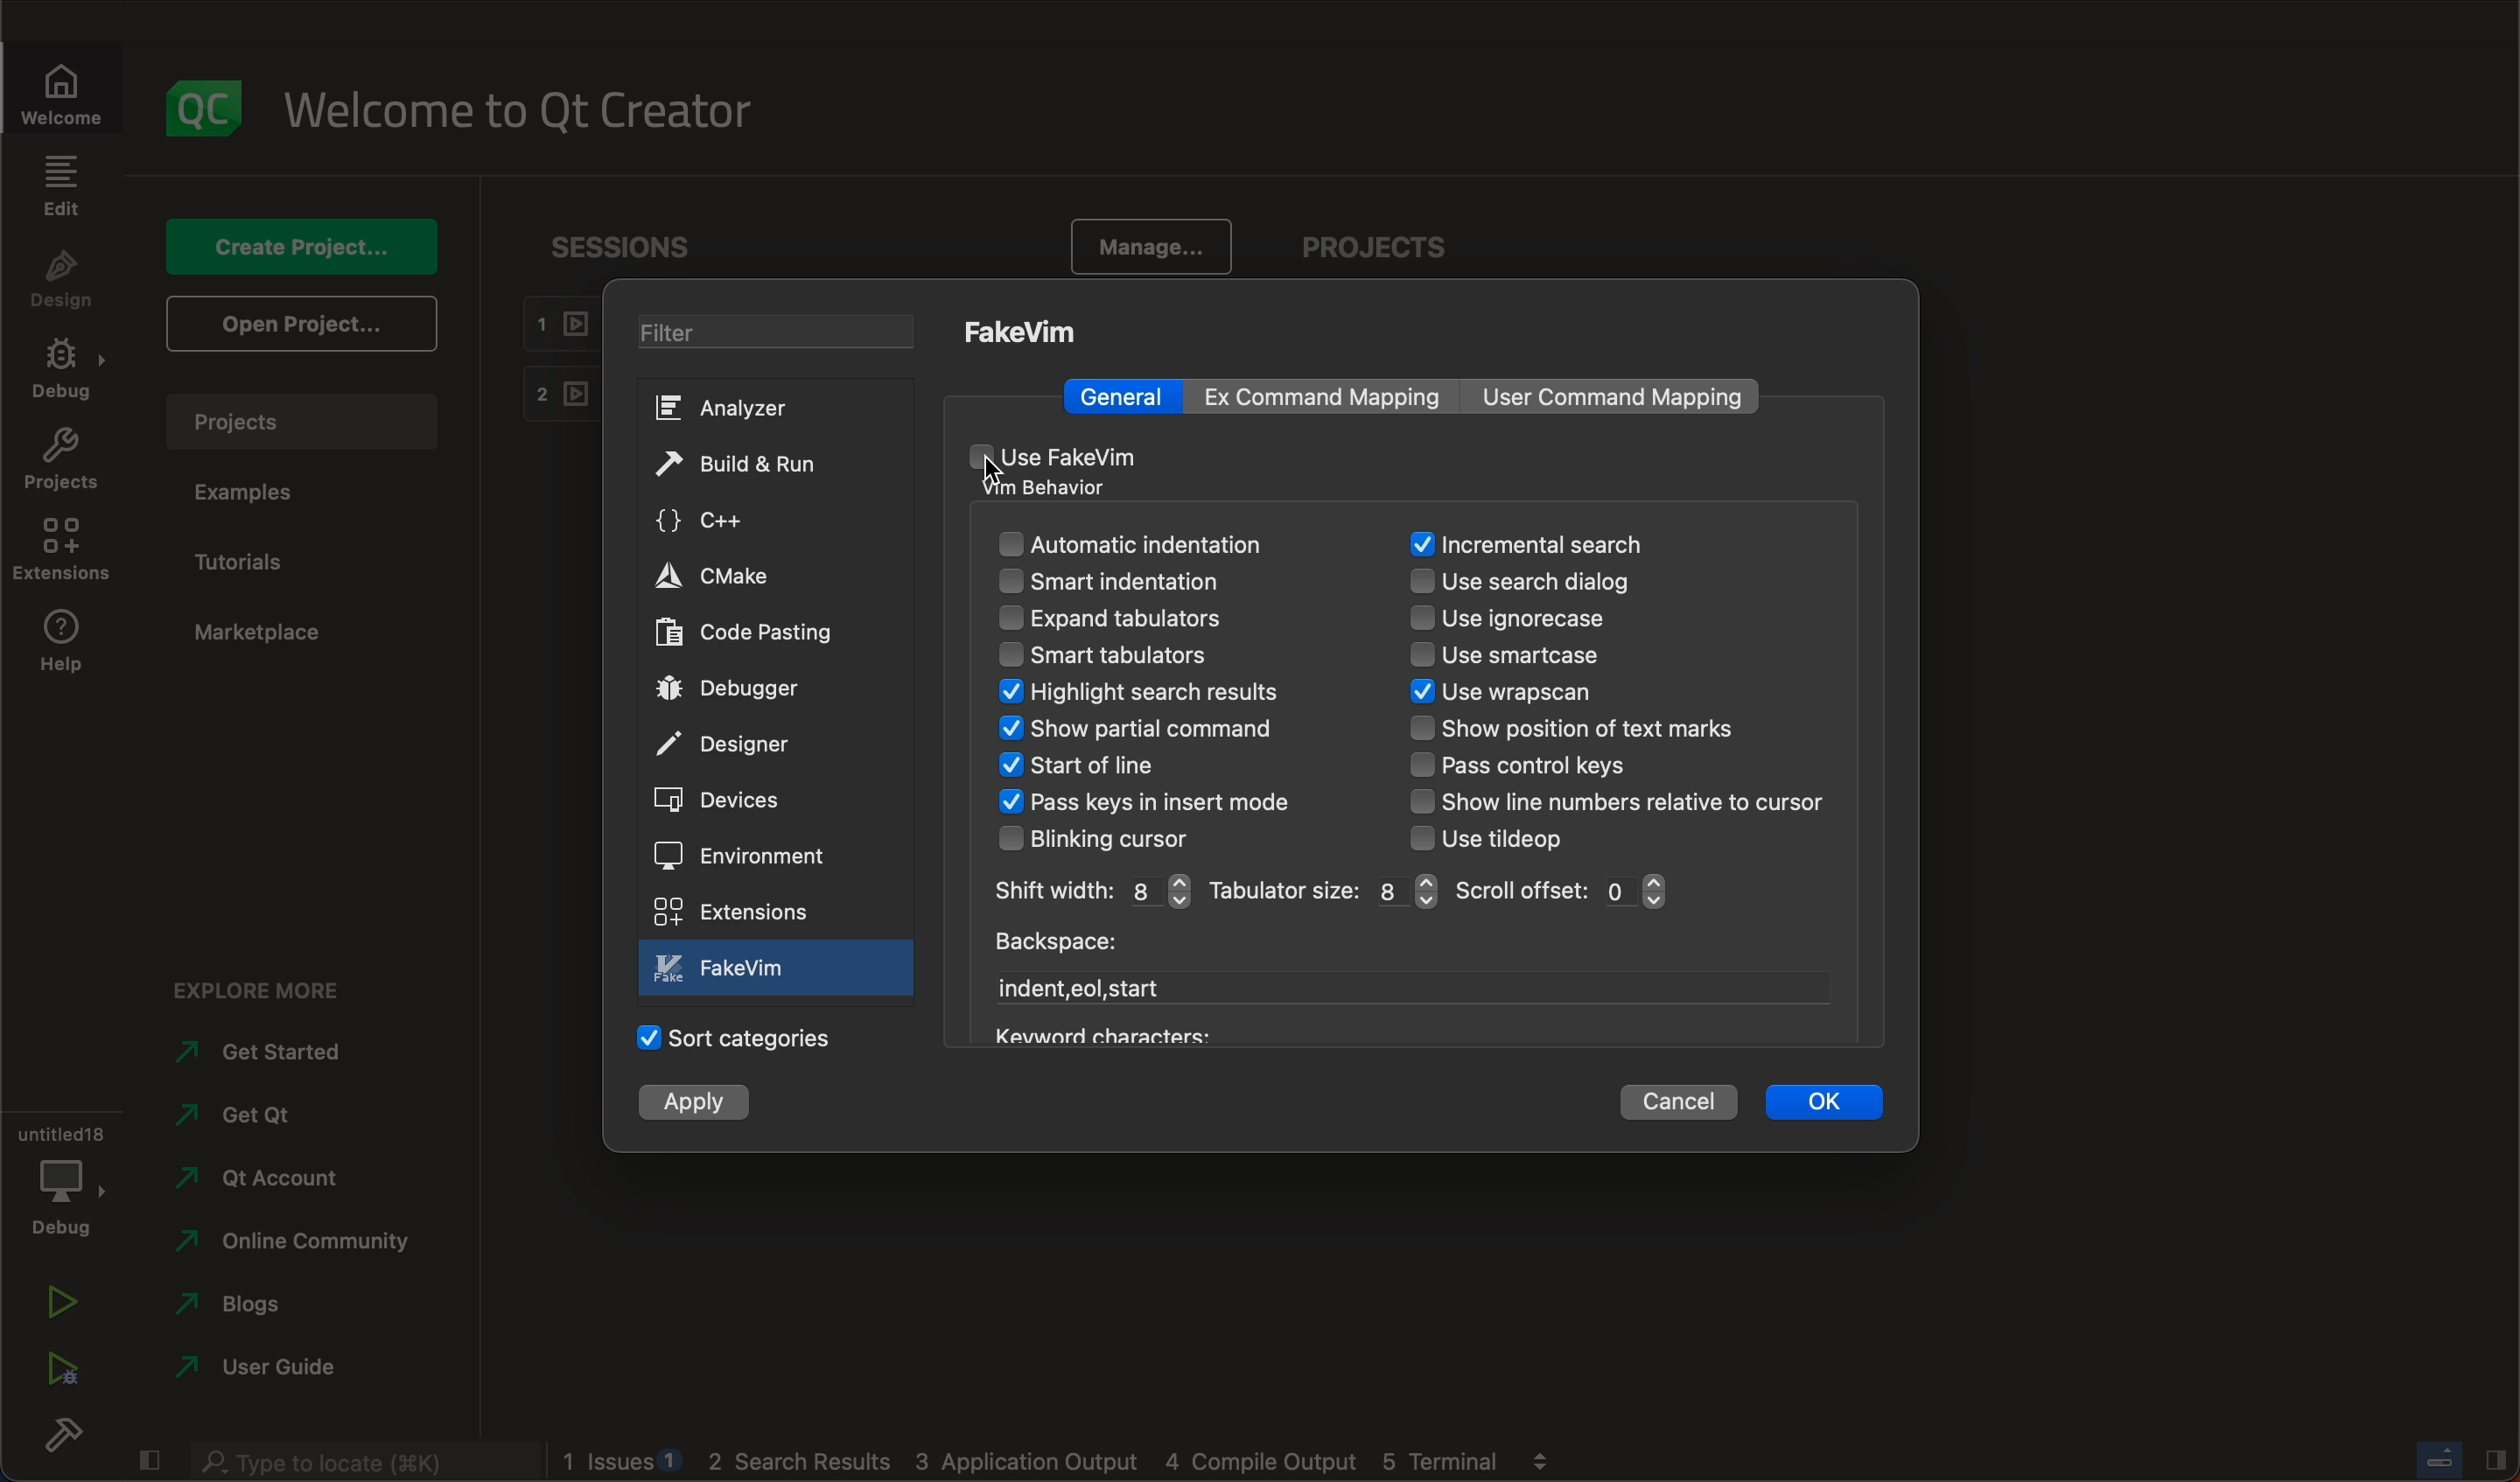  I want to click on close slide bar, so click(147, 1462).